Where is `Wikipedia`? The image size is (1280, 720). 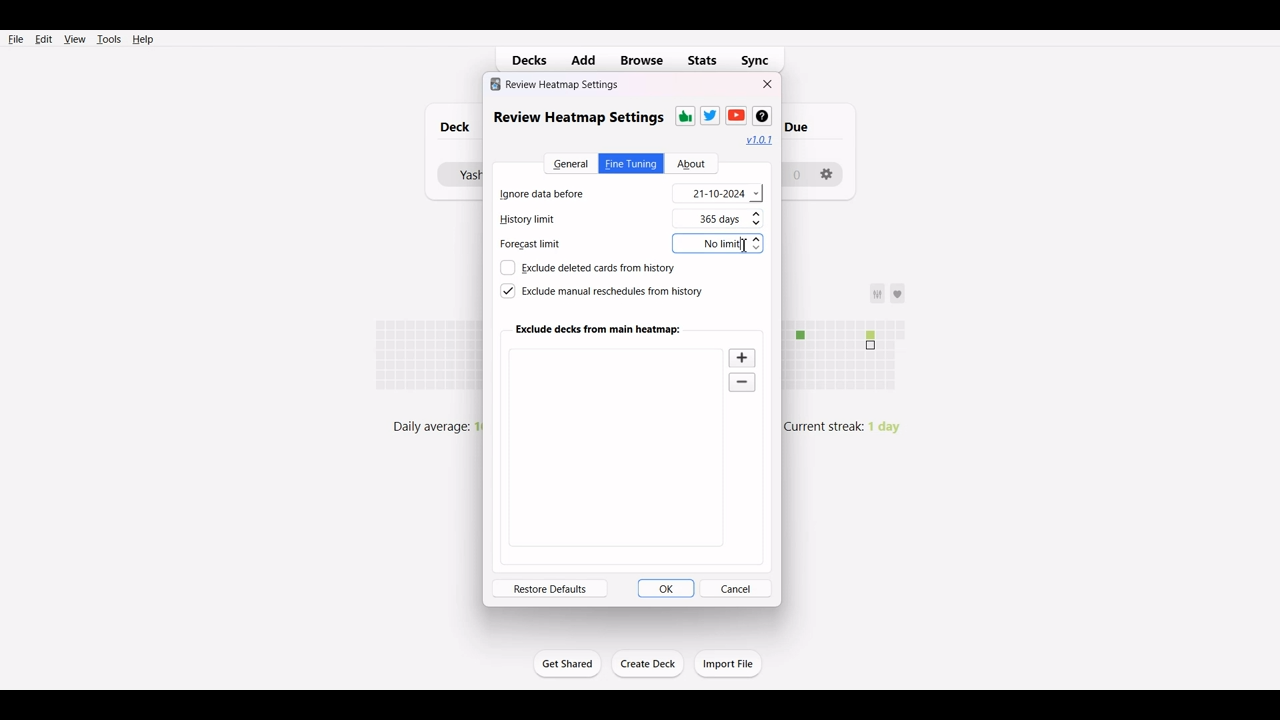
Wikipedia is located at coordinates (761, 116).